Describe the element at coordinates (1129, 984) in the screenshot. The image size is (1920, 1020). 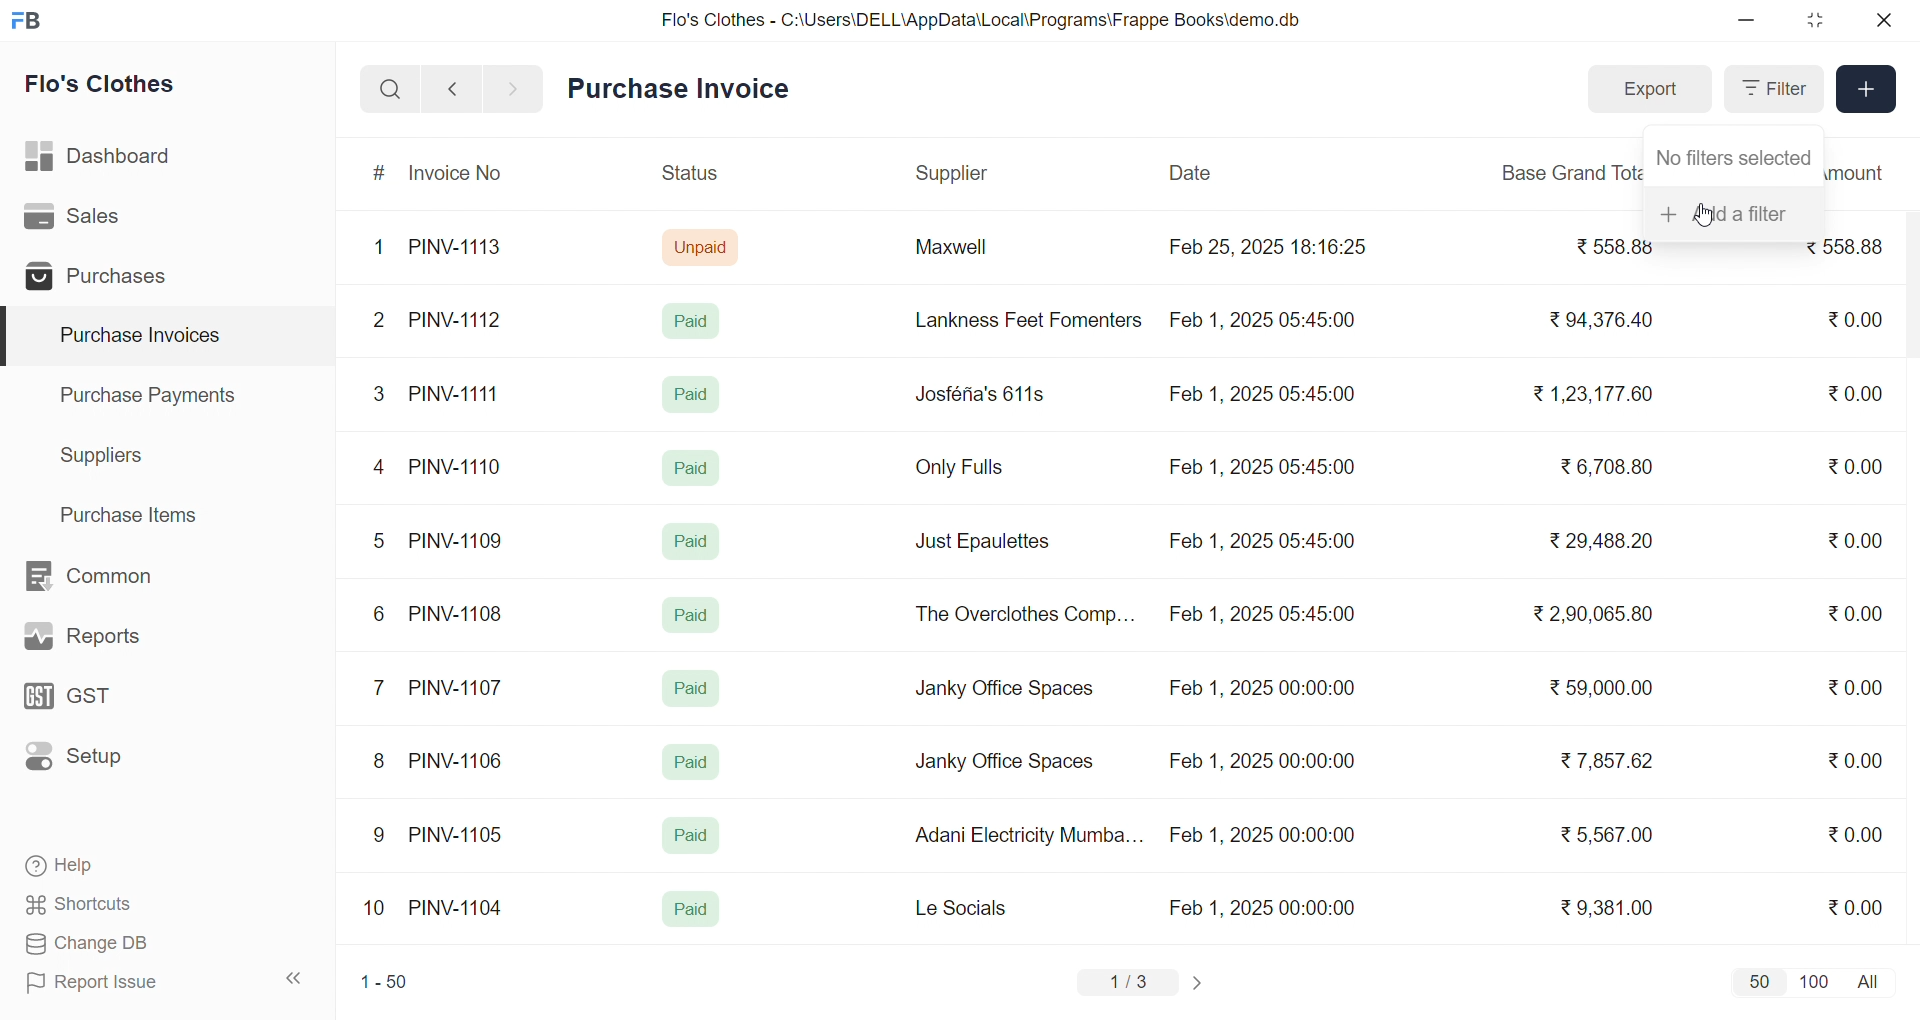
I see `1/3` at that location.